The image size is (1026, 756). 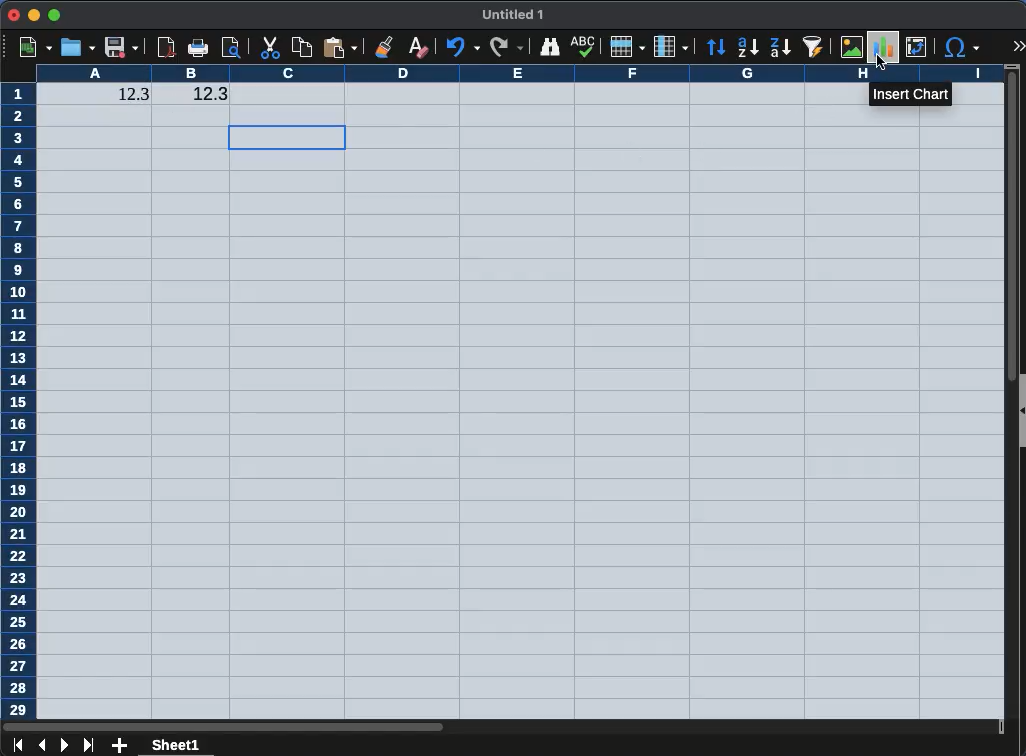 I want to click on finder, so click(x=549, y=47).